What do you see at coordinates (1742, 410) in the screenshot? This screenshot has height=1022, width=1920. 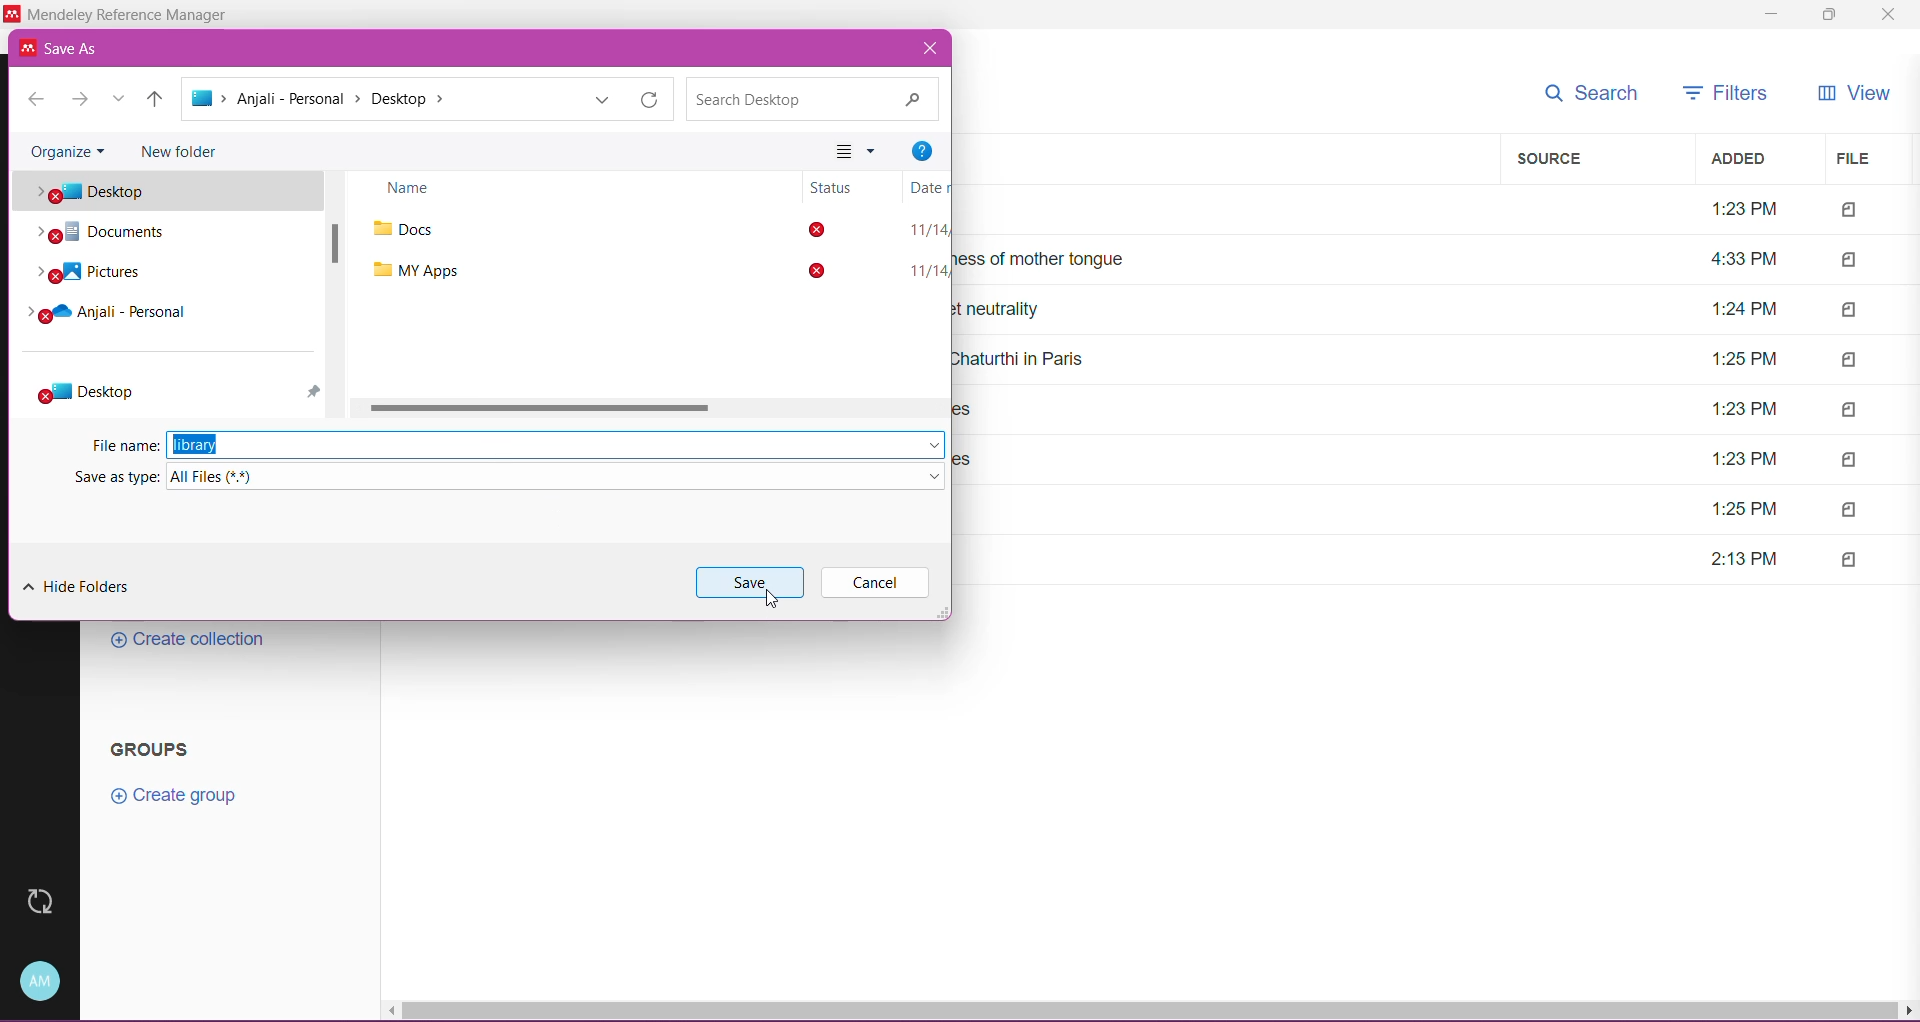 I see `1:23 PM` at bounding box center [1742, 410].